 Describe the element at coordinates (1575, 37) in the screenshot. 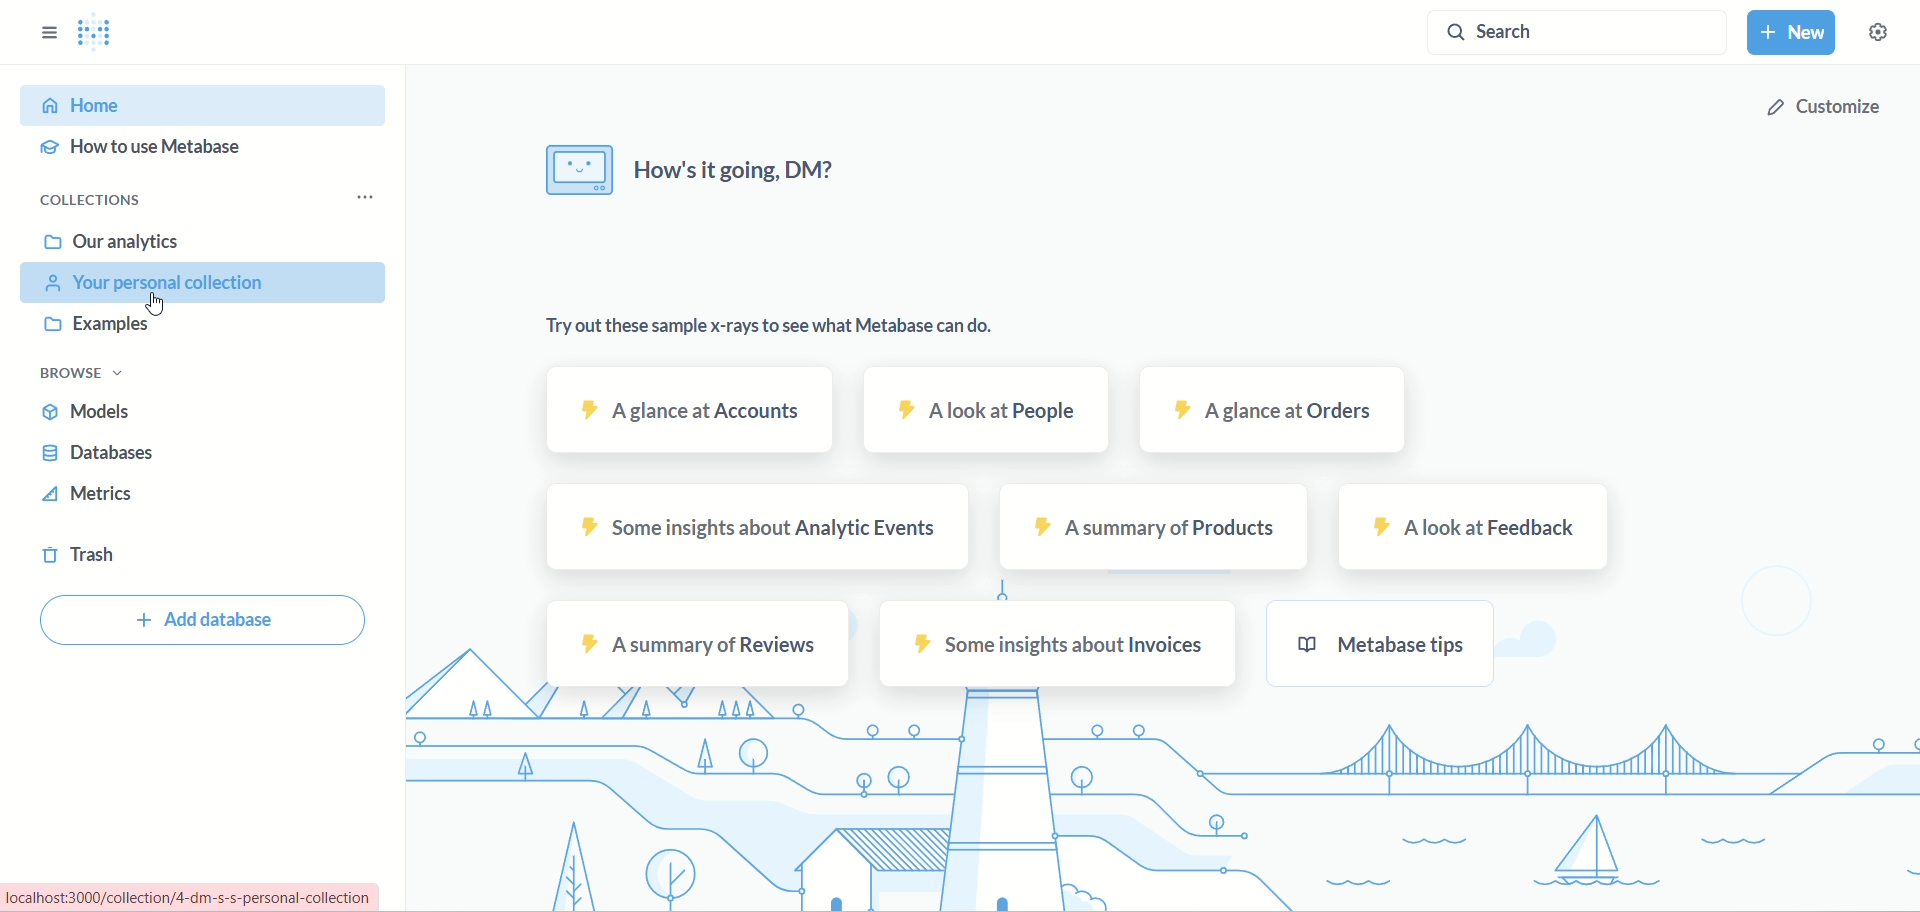

I see `search button` at that location.